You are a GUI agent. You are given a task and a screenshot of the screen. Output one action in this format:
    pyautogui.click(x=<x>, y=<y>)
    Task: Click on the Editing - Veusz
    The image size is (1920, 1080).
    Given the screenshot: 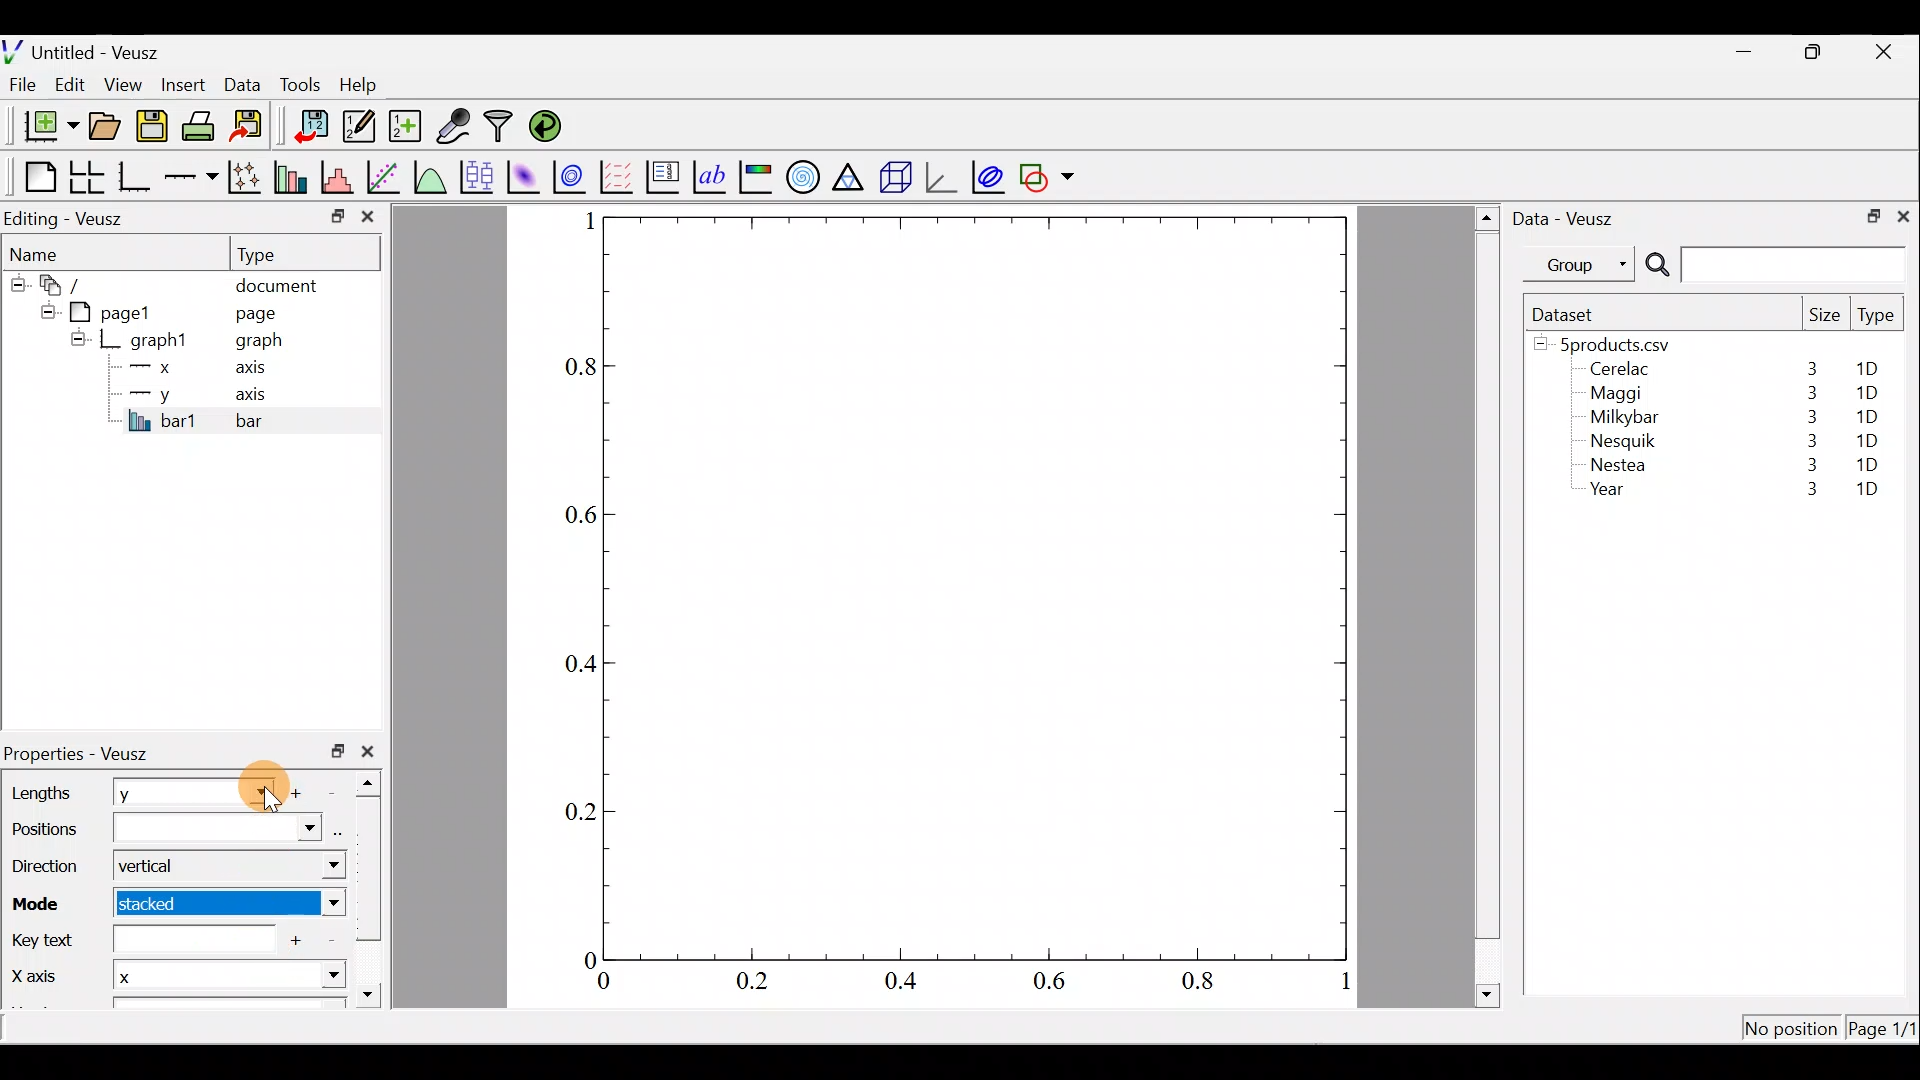 What is the action you would take?
    pyautogui.click(x=68, y=218)
    